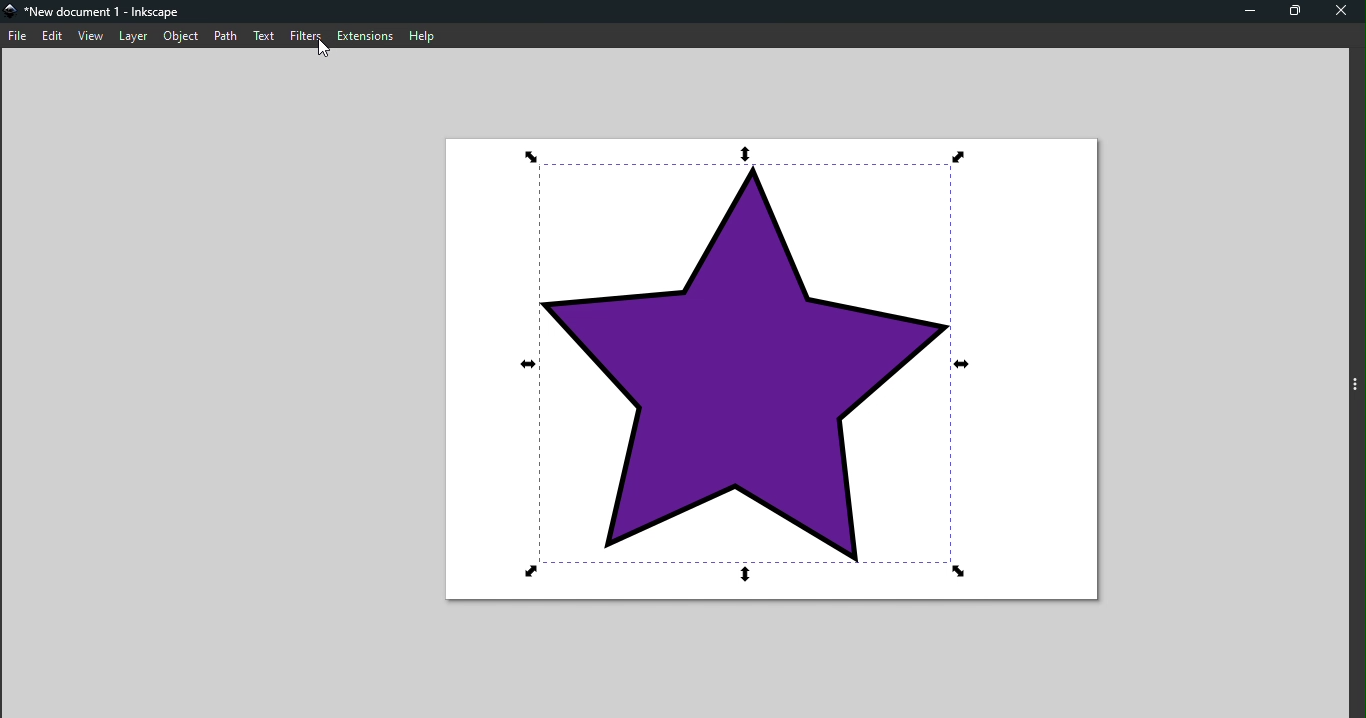 This screenshot has width=1366, height=718. Describe the element at coordinates (320, 52) in the screenshot. I see `Cursor` at that location.